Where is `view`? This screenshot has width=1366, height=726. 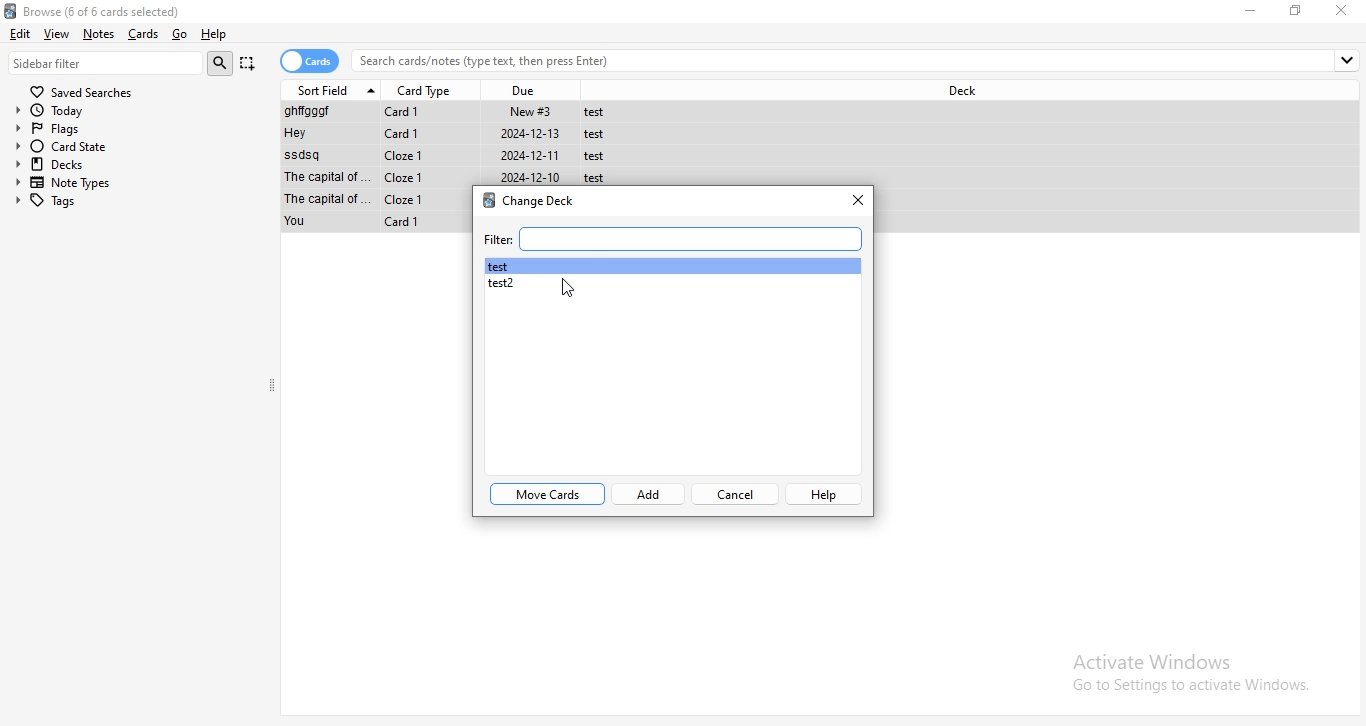 view is located at coordinates (58, 33).